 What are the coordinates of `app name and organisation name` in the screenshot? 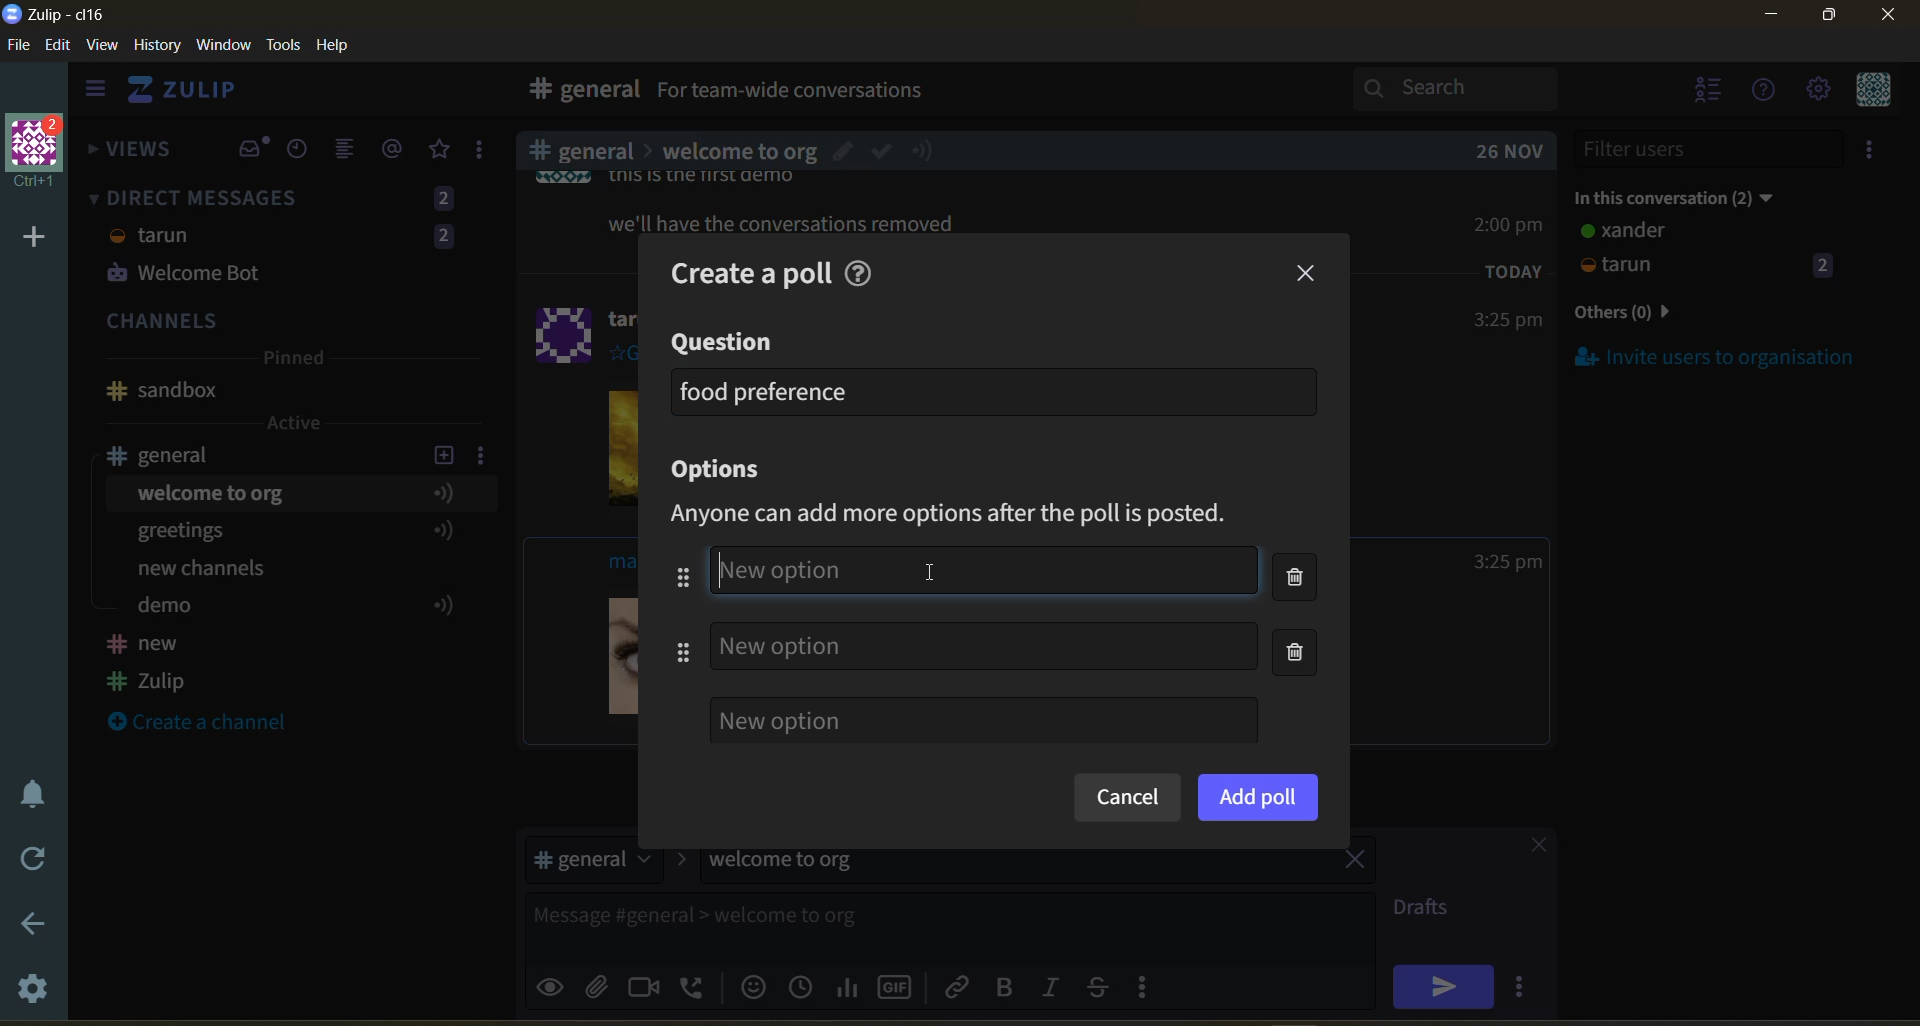 It's located at (54, 15).